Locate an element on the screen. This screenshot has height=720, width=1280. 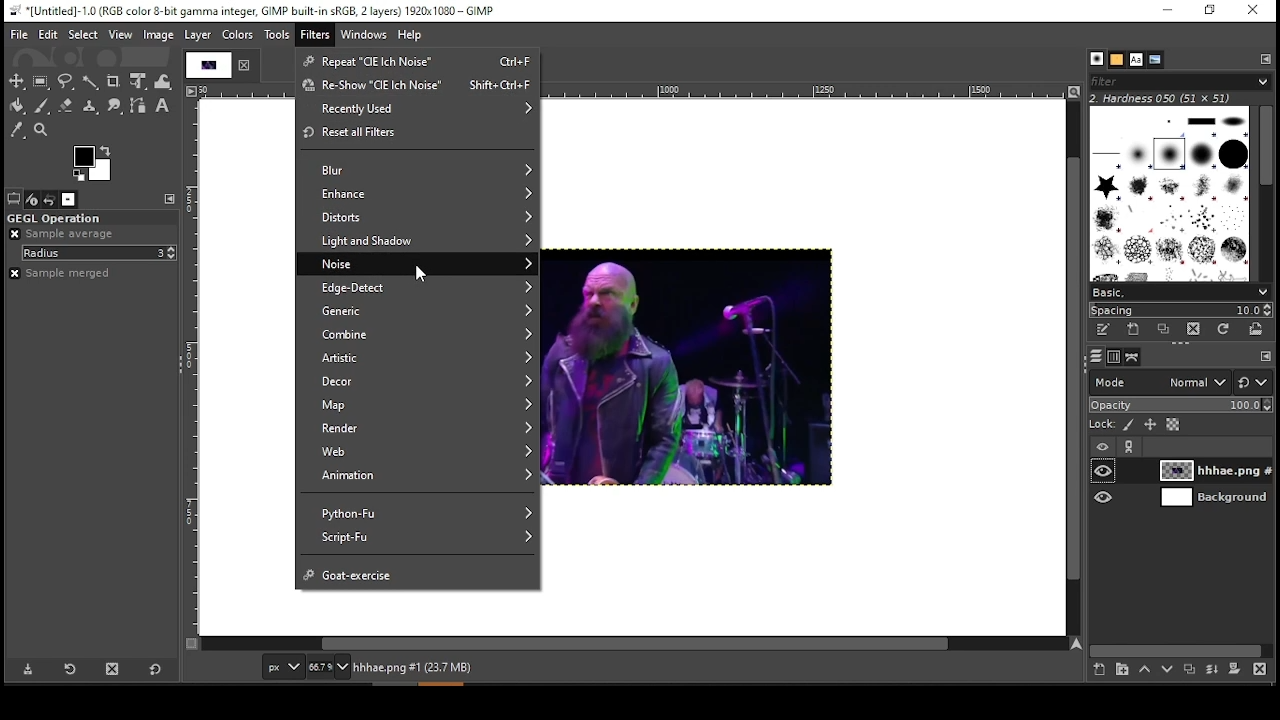
save tool preset is located at coordinates (25, 670).